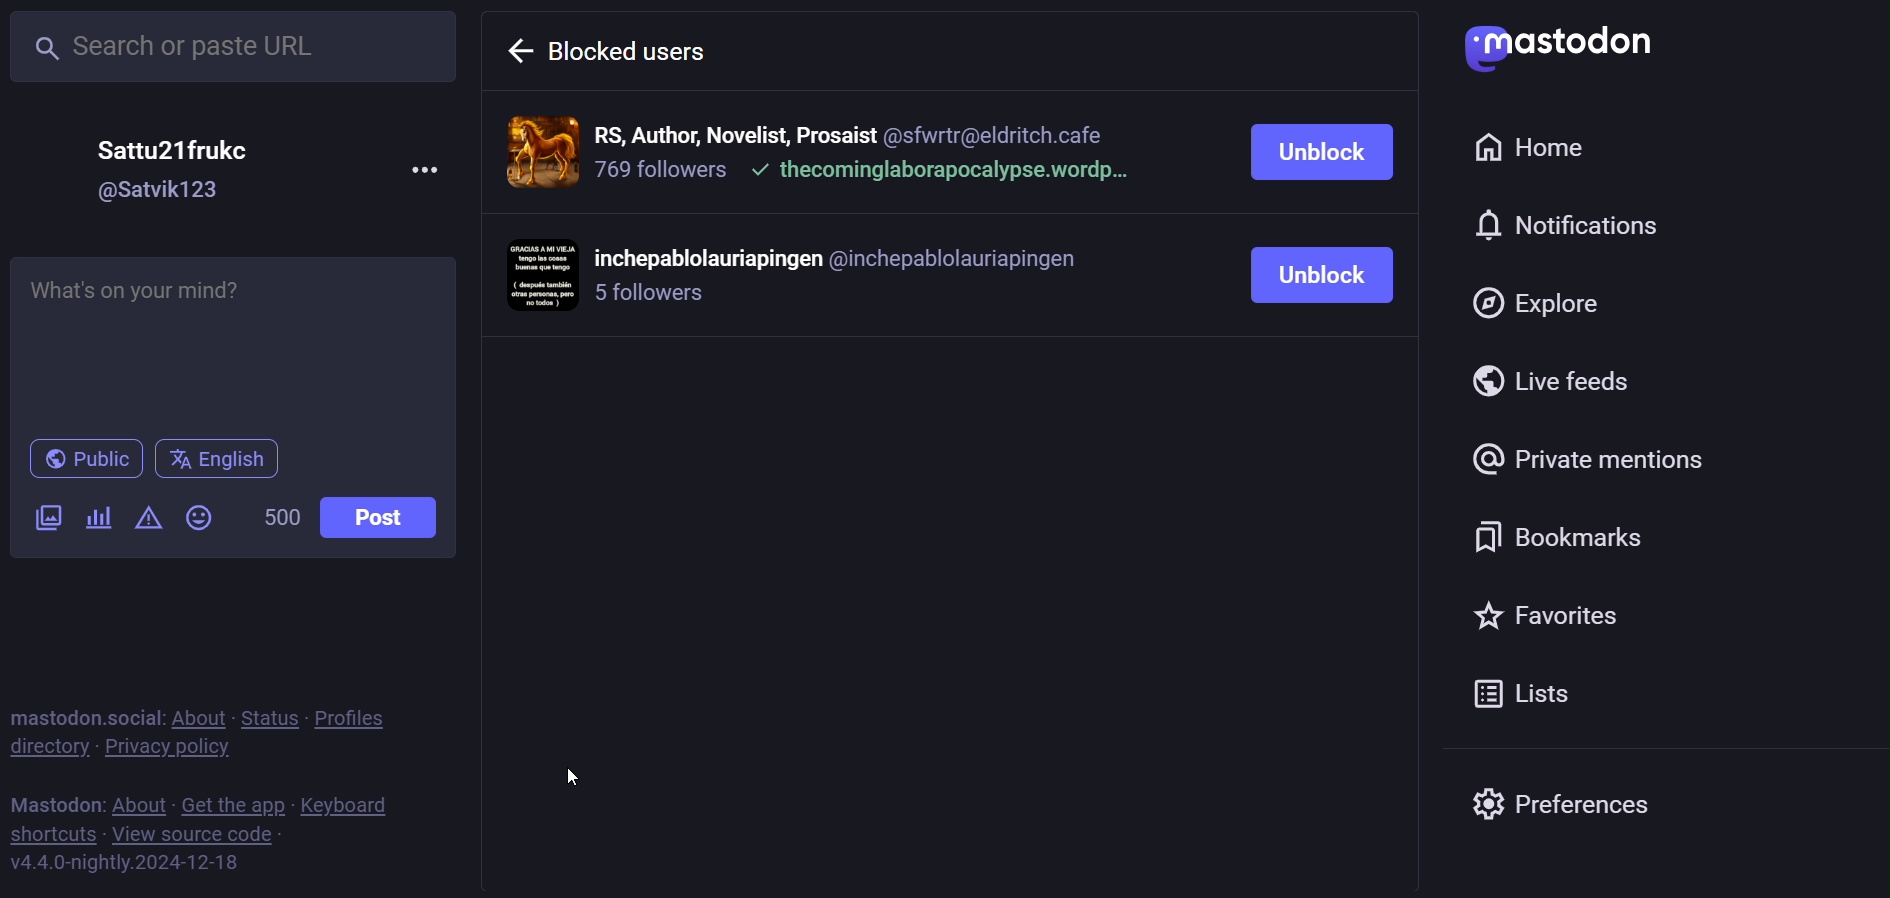  Describe the element at coordinates (139, 863) in the screenshot. I see `V4.4.0-nightly.2024-12-18` at that location.